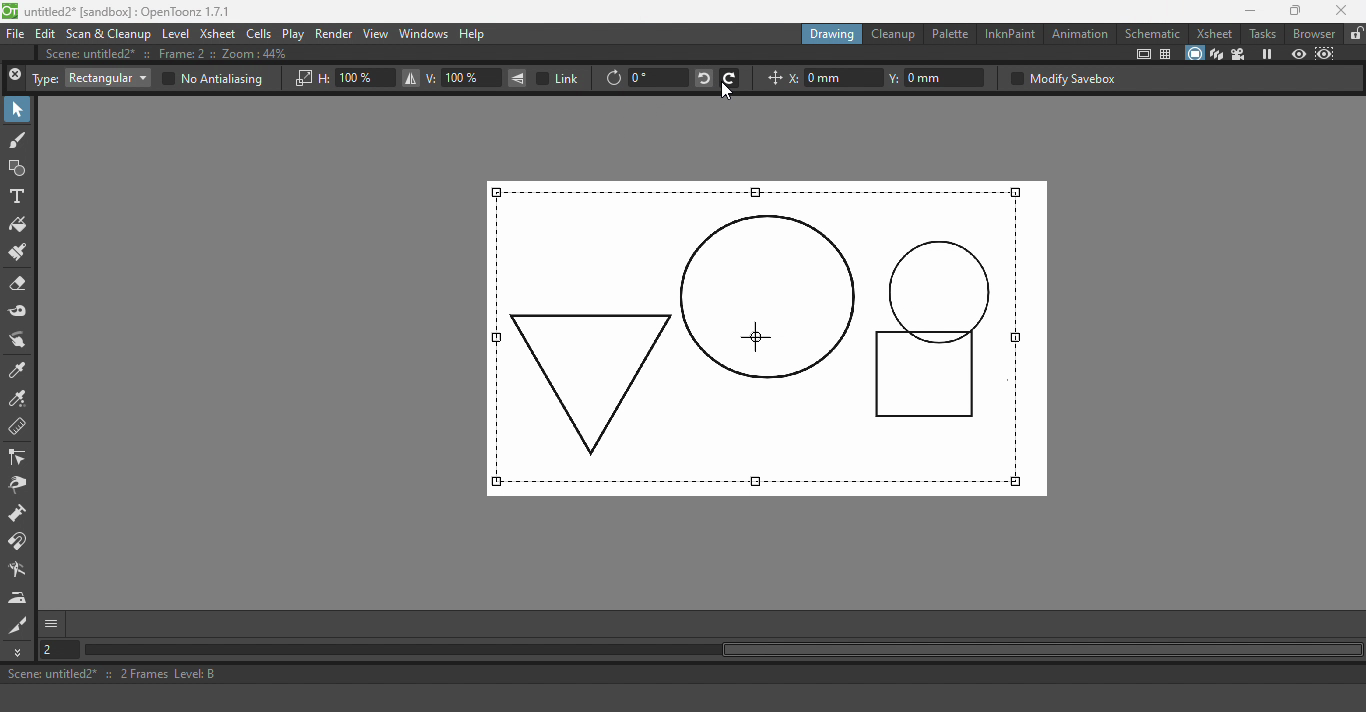 Image resolution: width=1366 pixels, height=712 pixels. Describe the element at coordinates (356, 78) in the screenshot. I see `H: 0%` at that location.